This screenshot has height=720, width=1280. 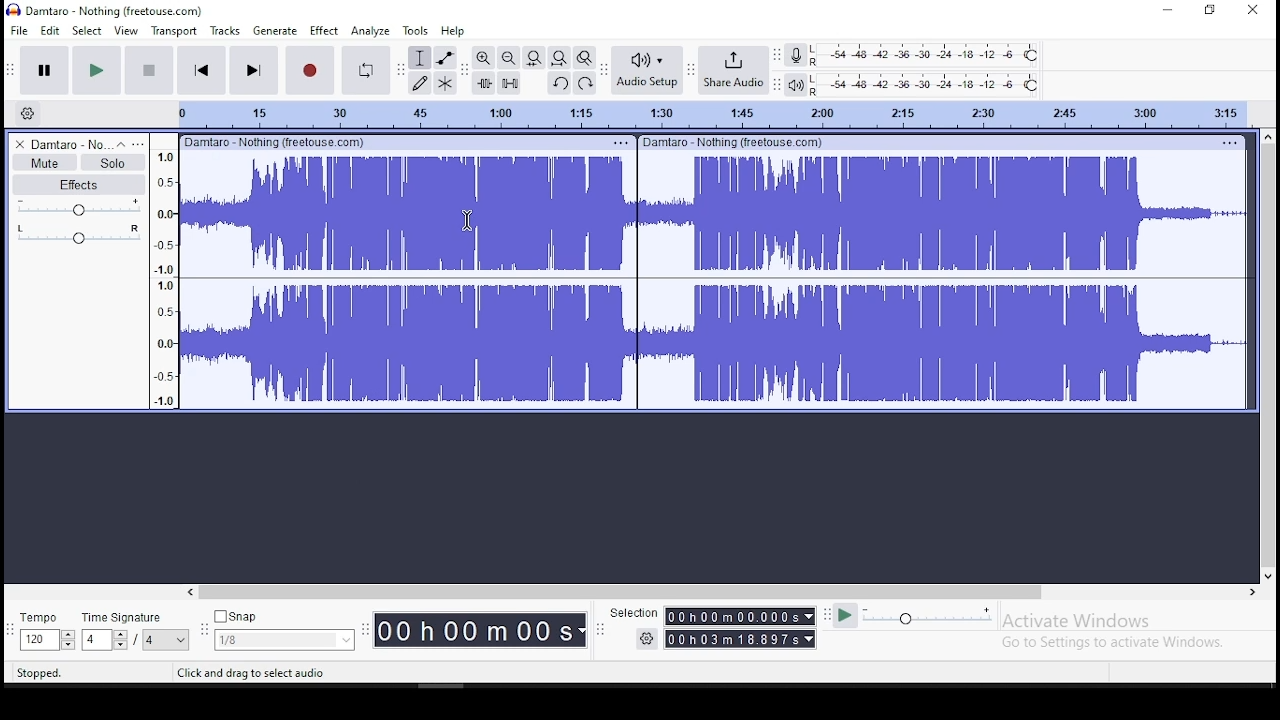 What do you see at coordinates (121, 144) in the screenshot?
I see `collapse` at bounding box center [121, 144].